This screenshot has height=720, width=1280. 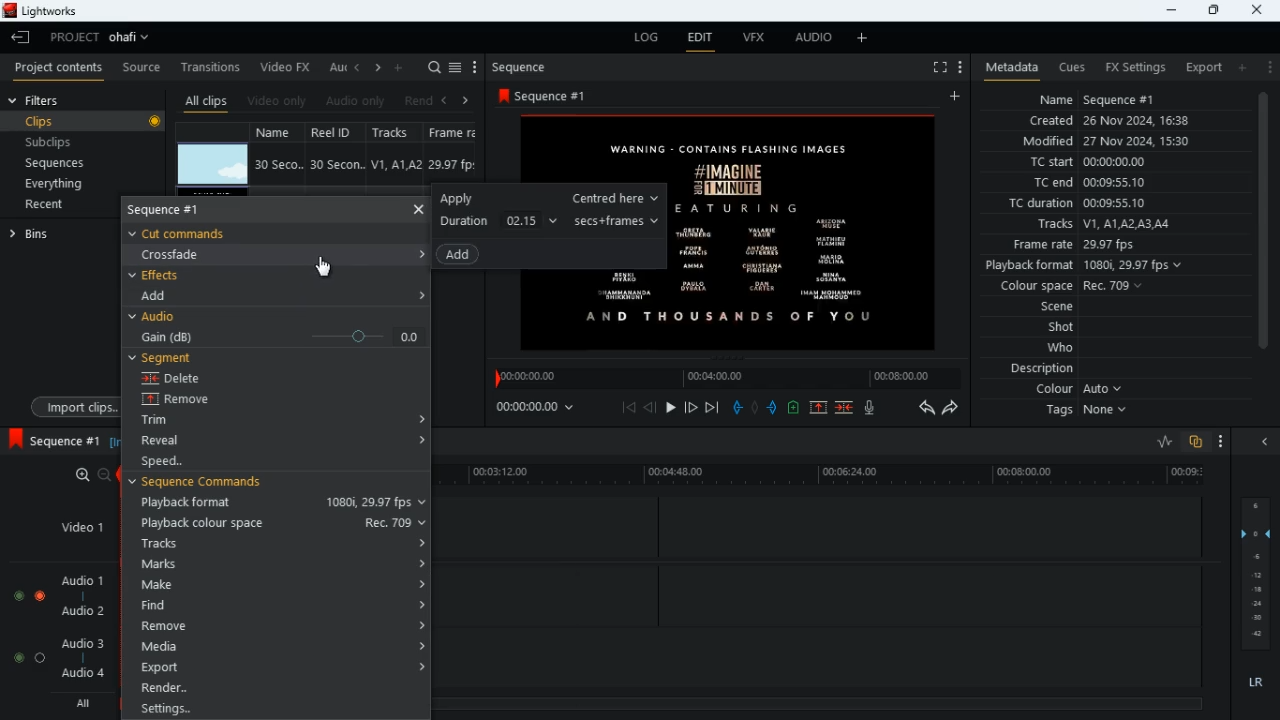 What do you see at coordinates (1043, 369) in the screenshot?
I see `description` at bounding box center [1043, 369].